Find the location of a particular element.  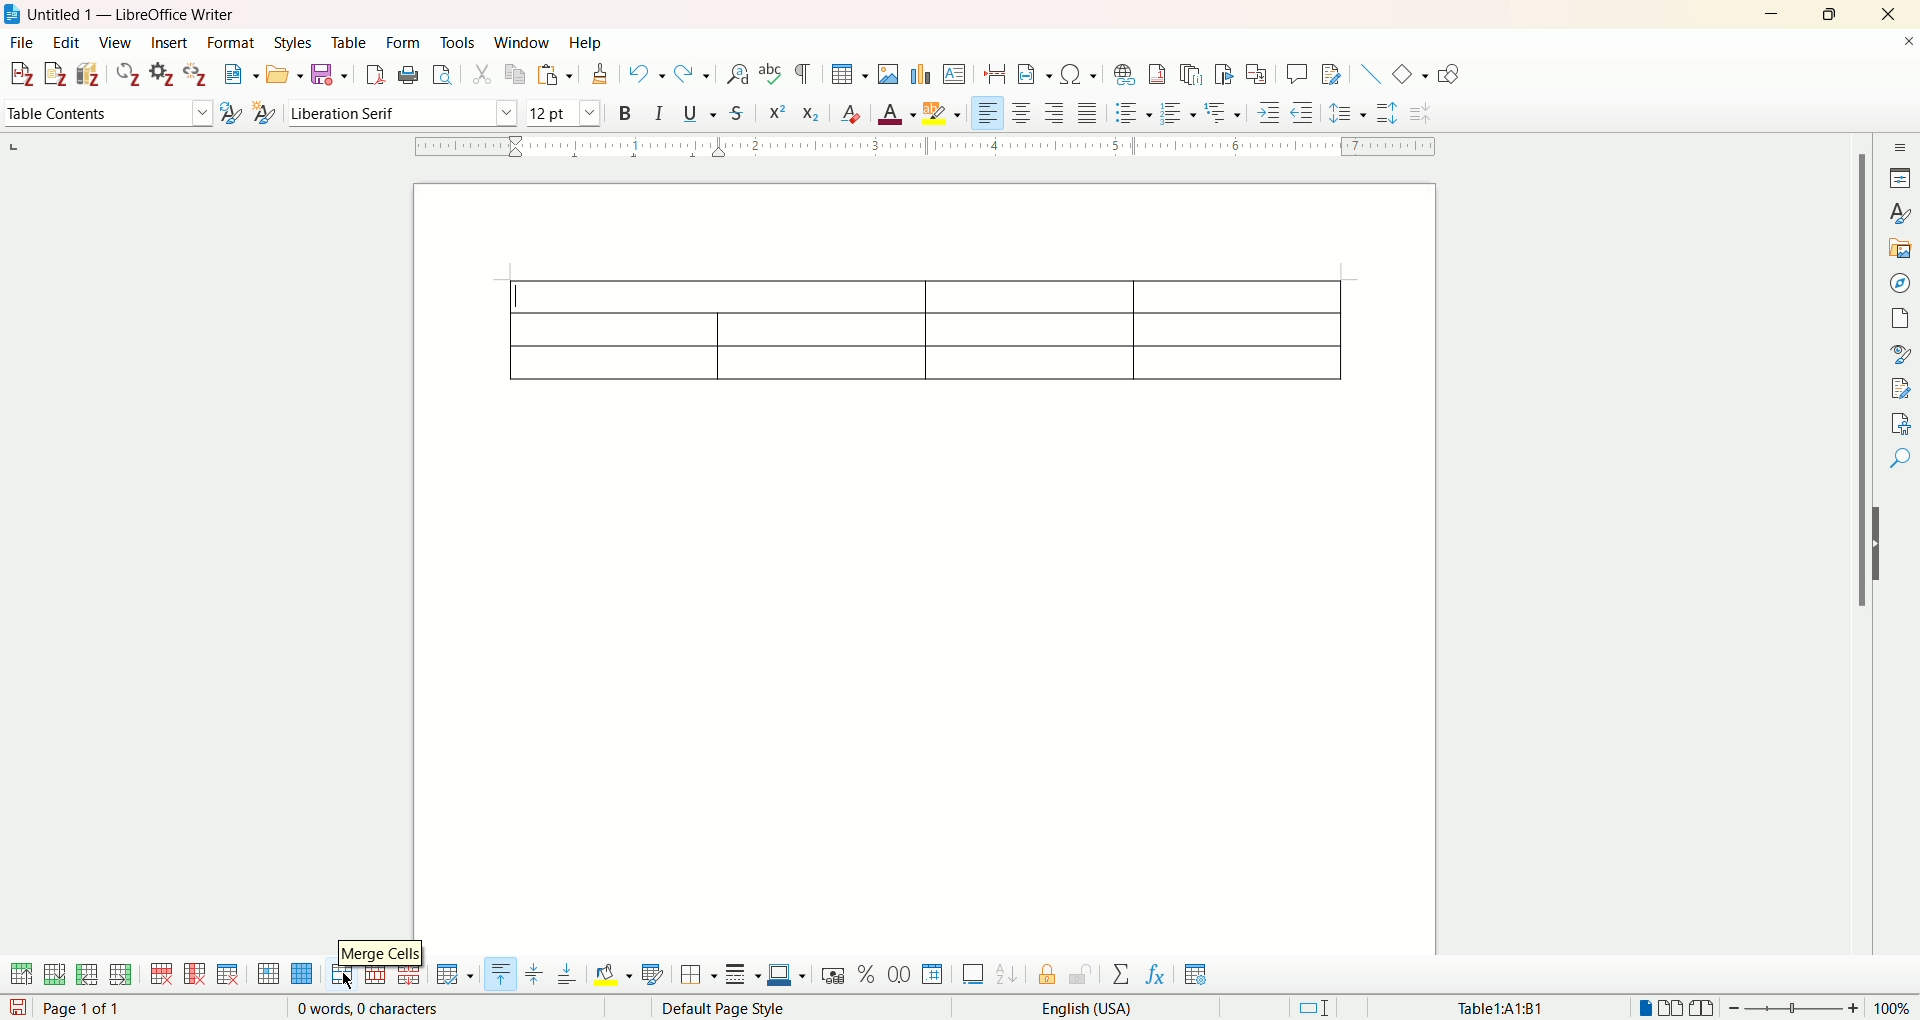

insert chart is located at coordinates (918, 76).